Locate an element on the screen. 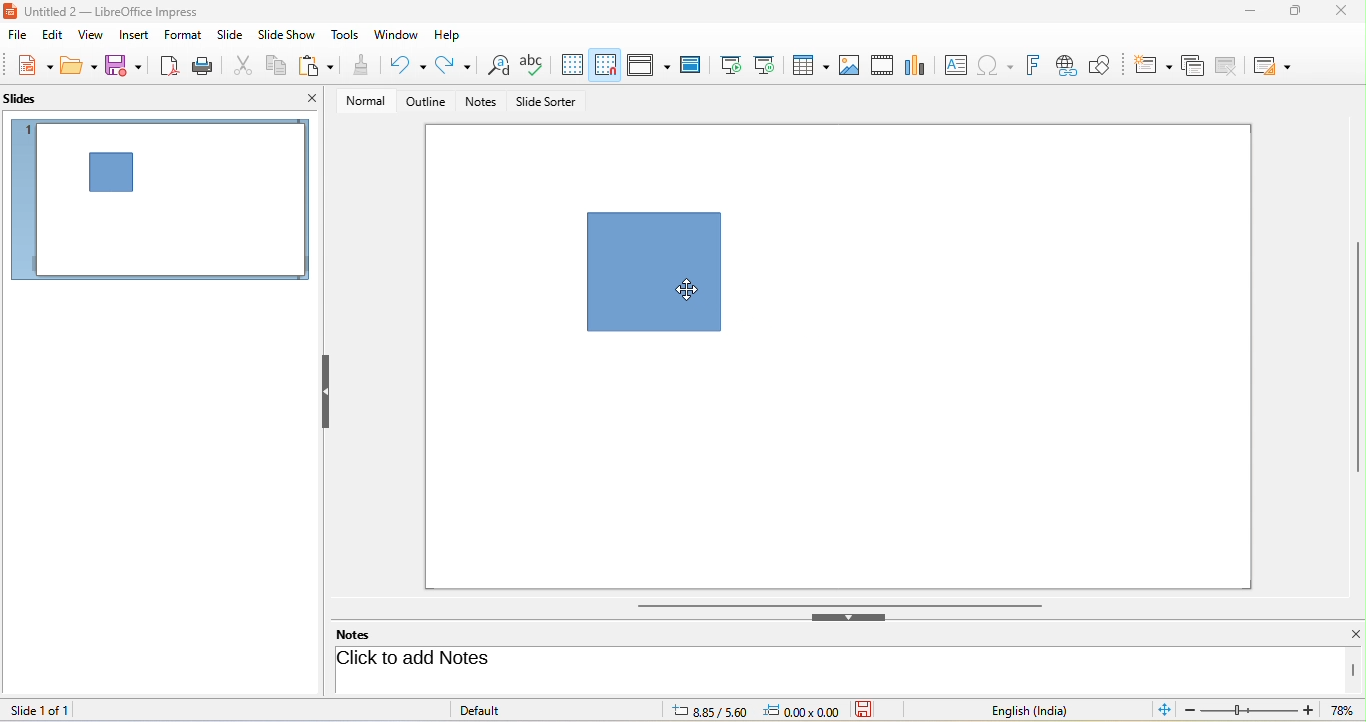 This screenshot has width=1366, height=722. hide is located at coordinates (325, 392).